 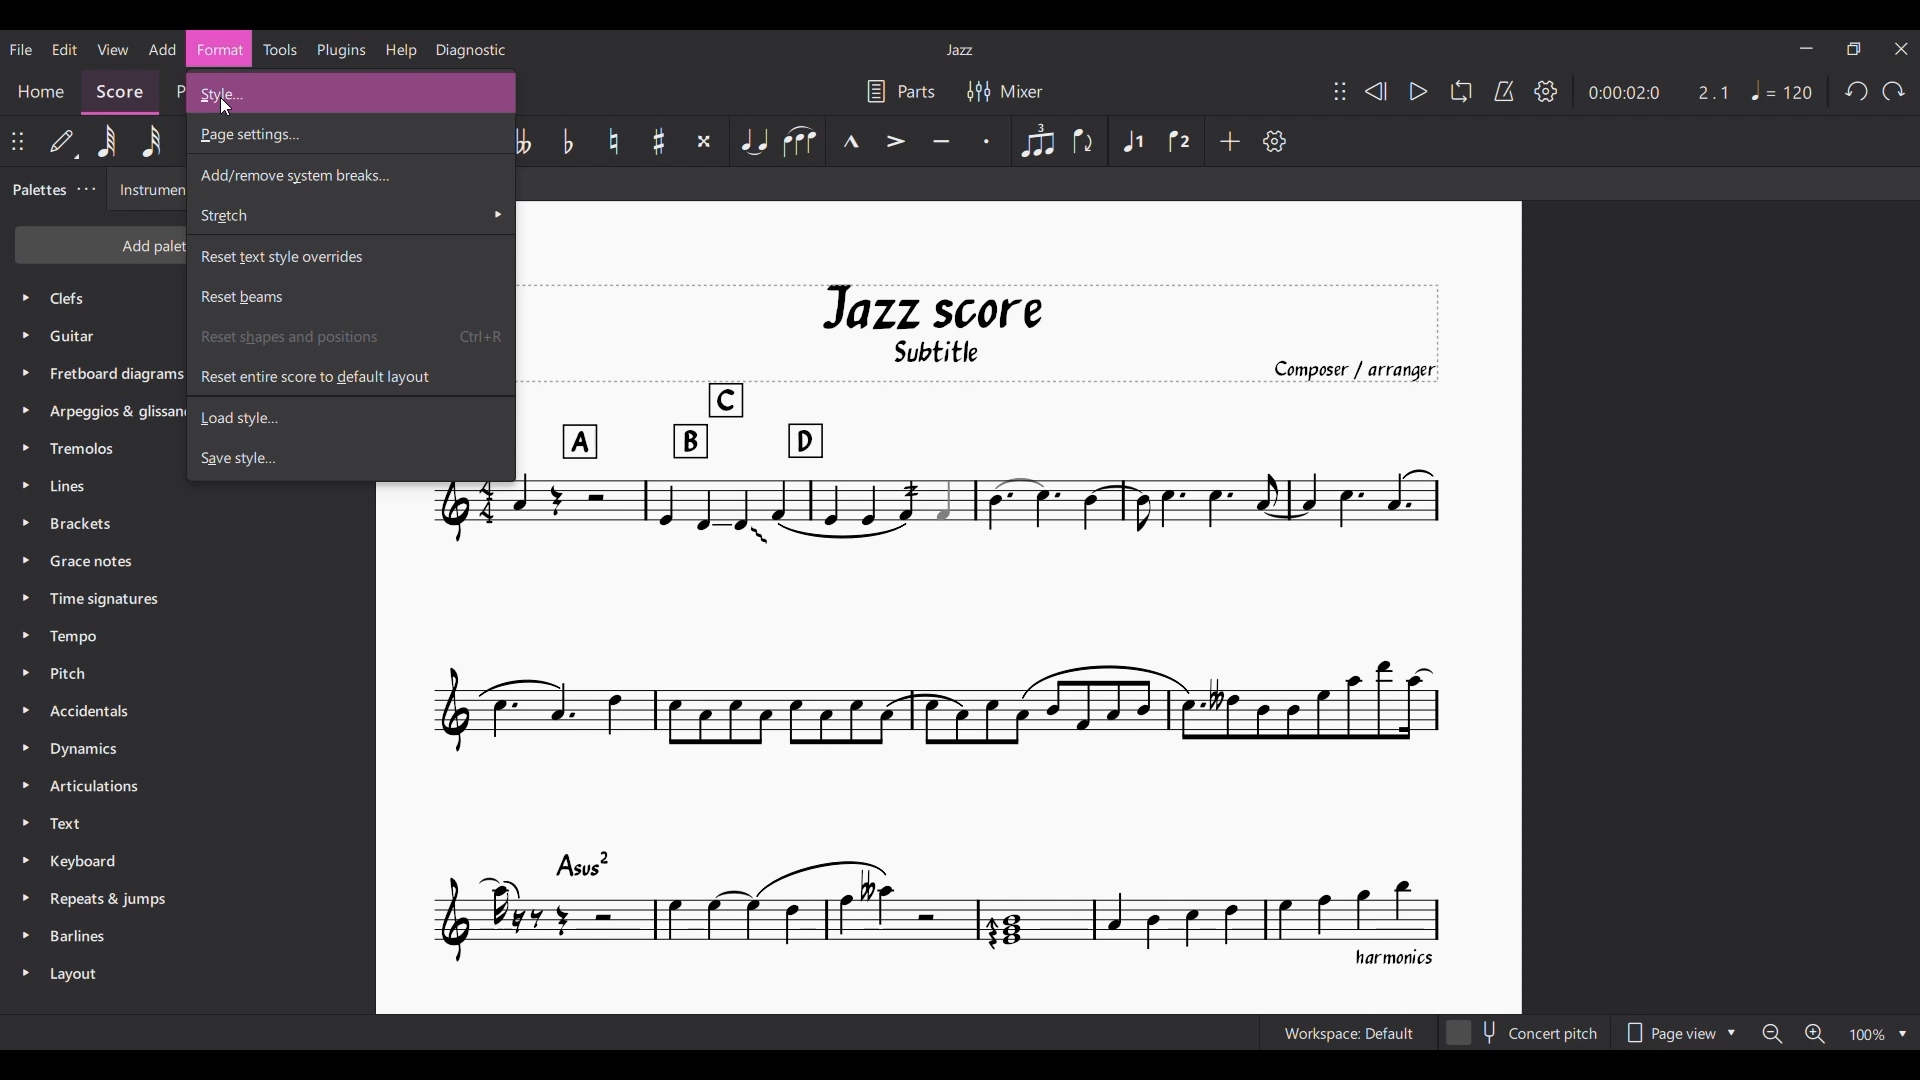 I want to click on Help menu, so click(x=401, y=50).